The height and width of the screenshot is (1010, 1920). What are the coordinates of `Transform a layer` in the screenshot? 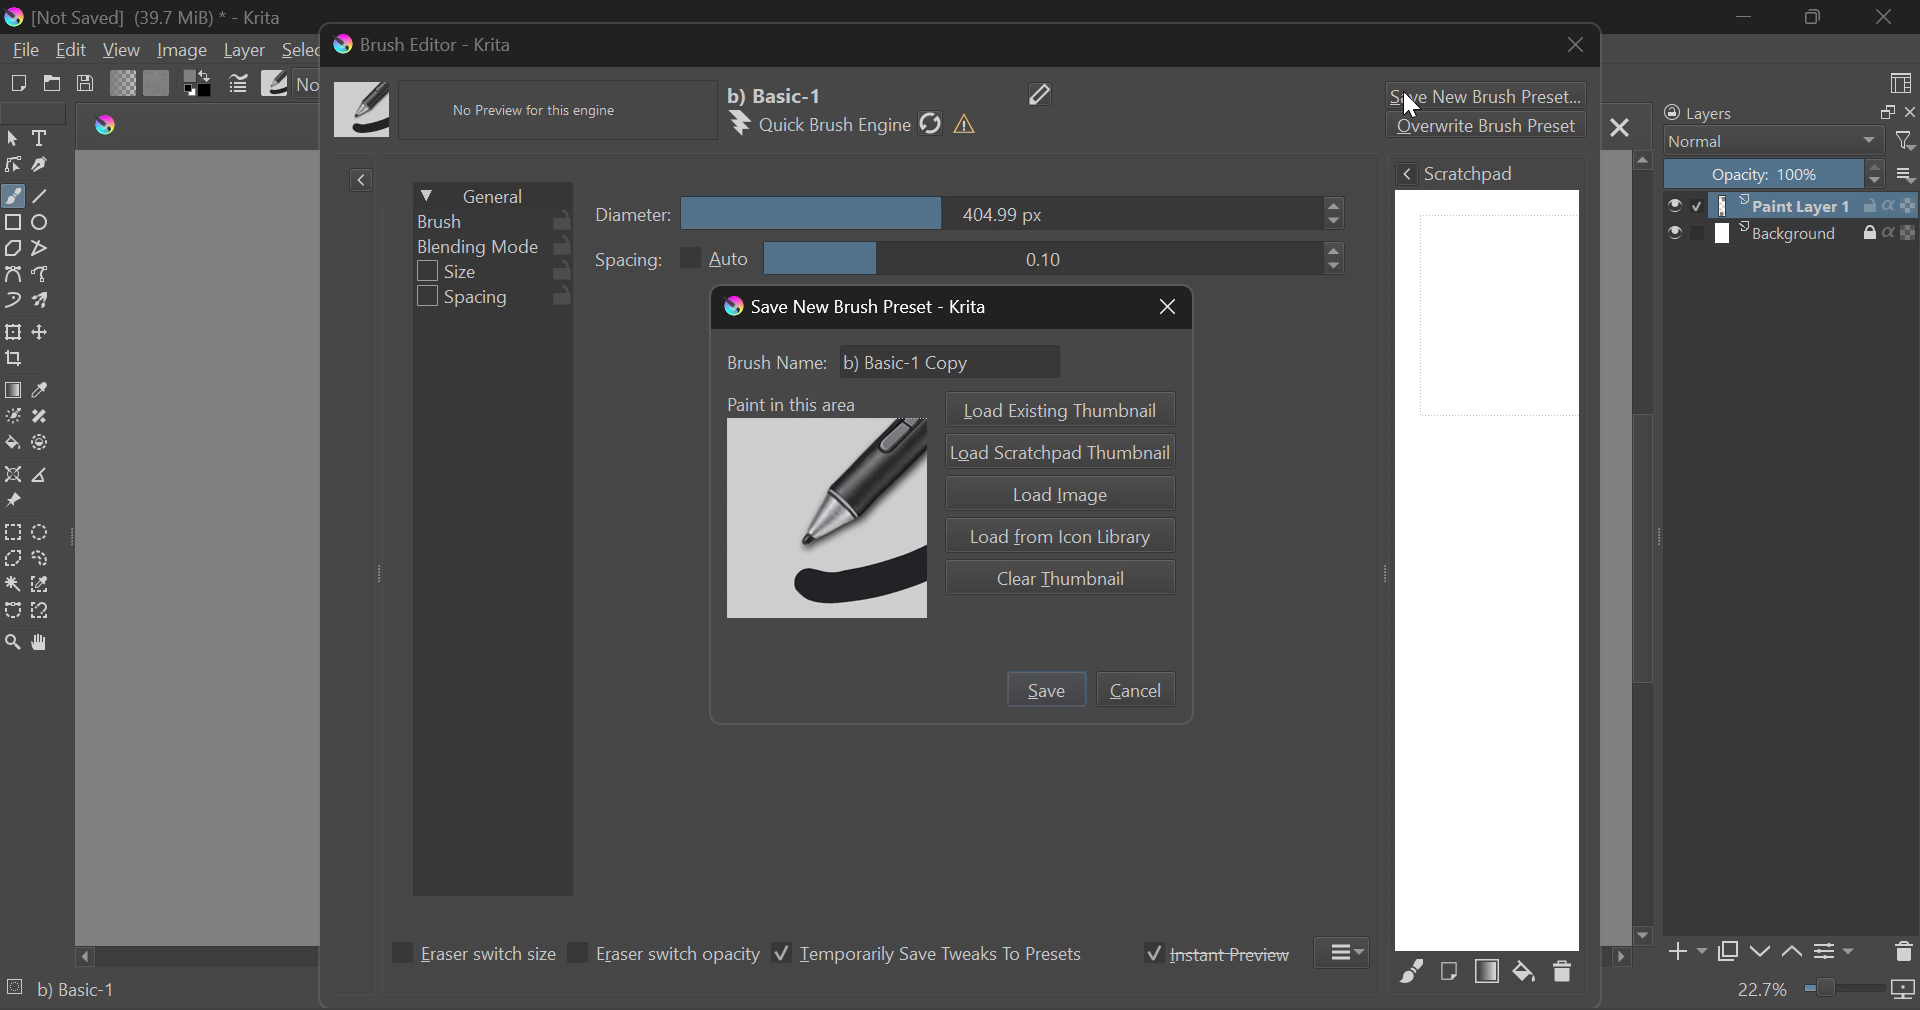 It's located at (12, 332).